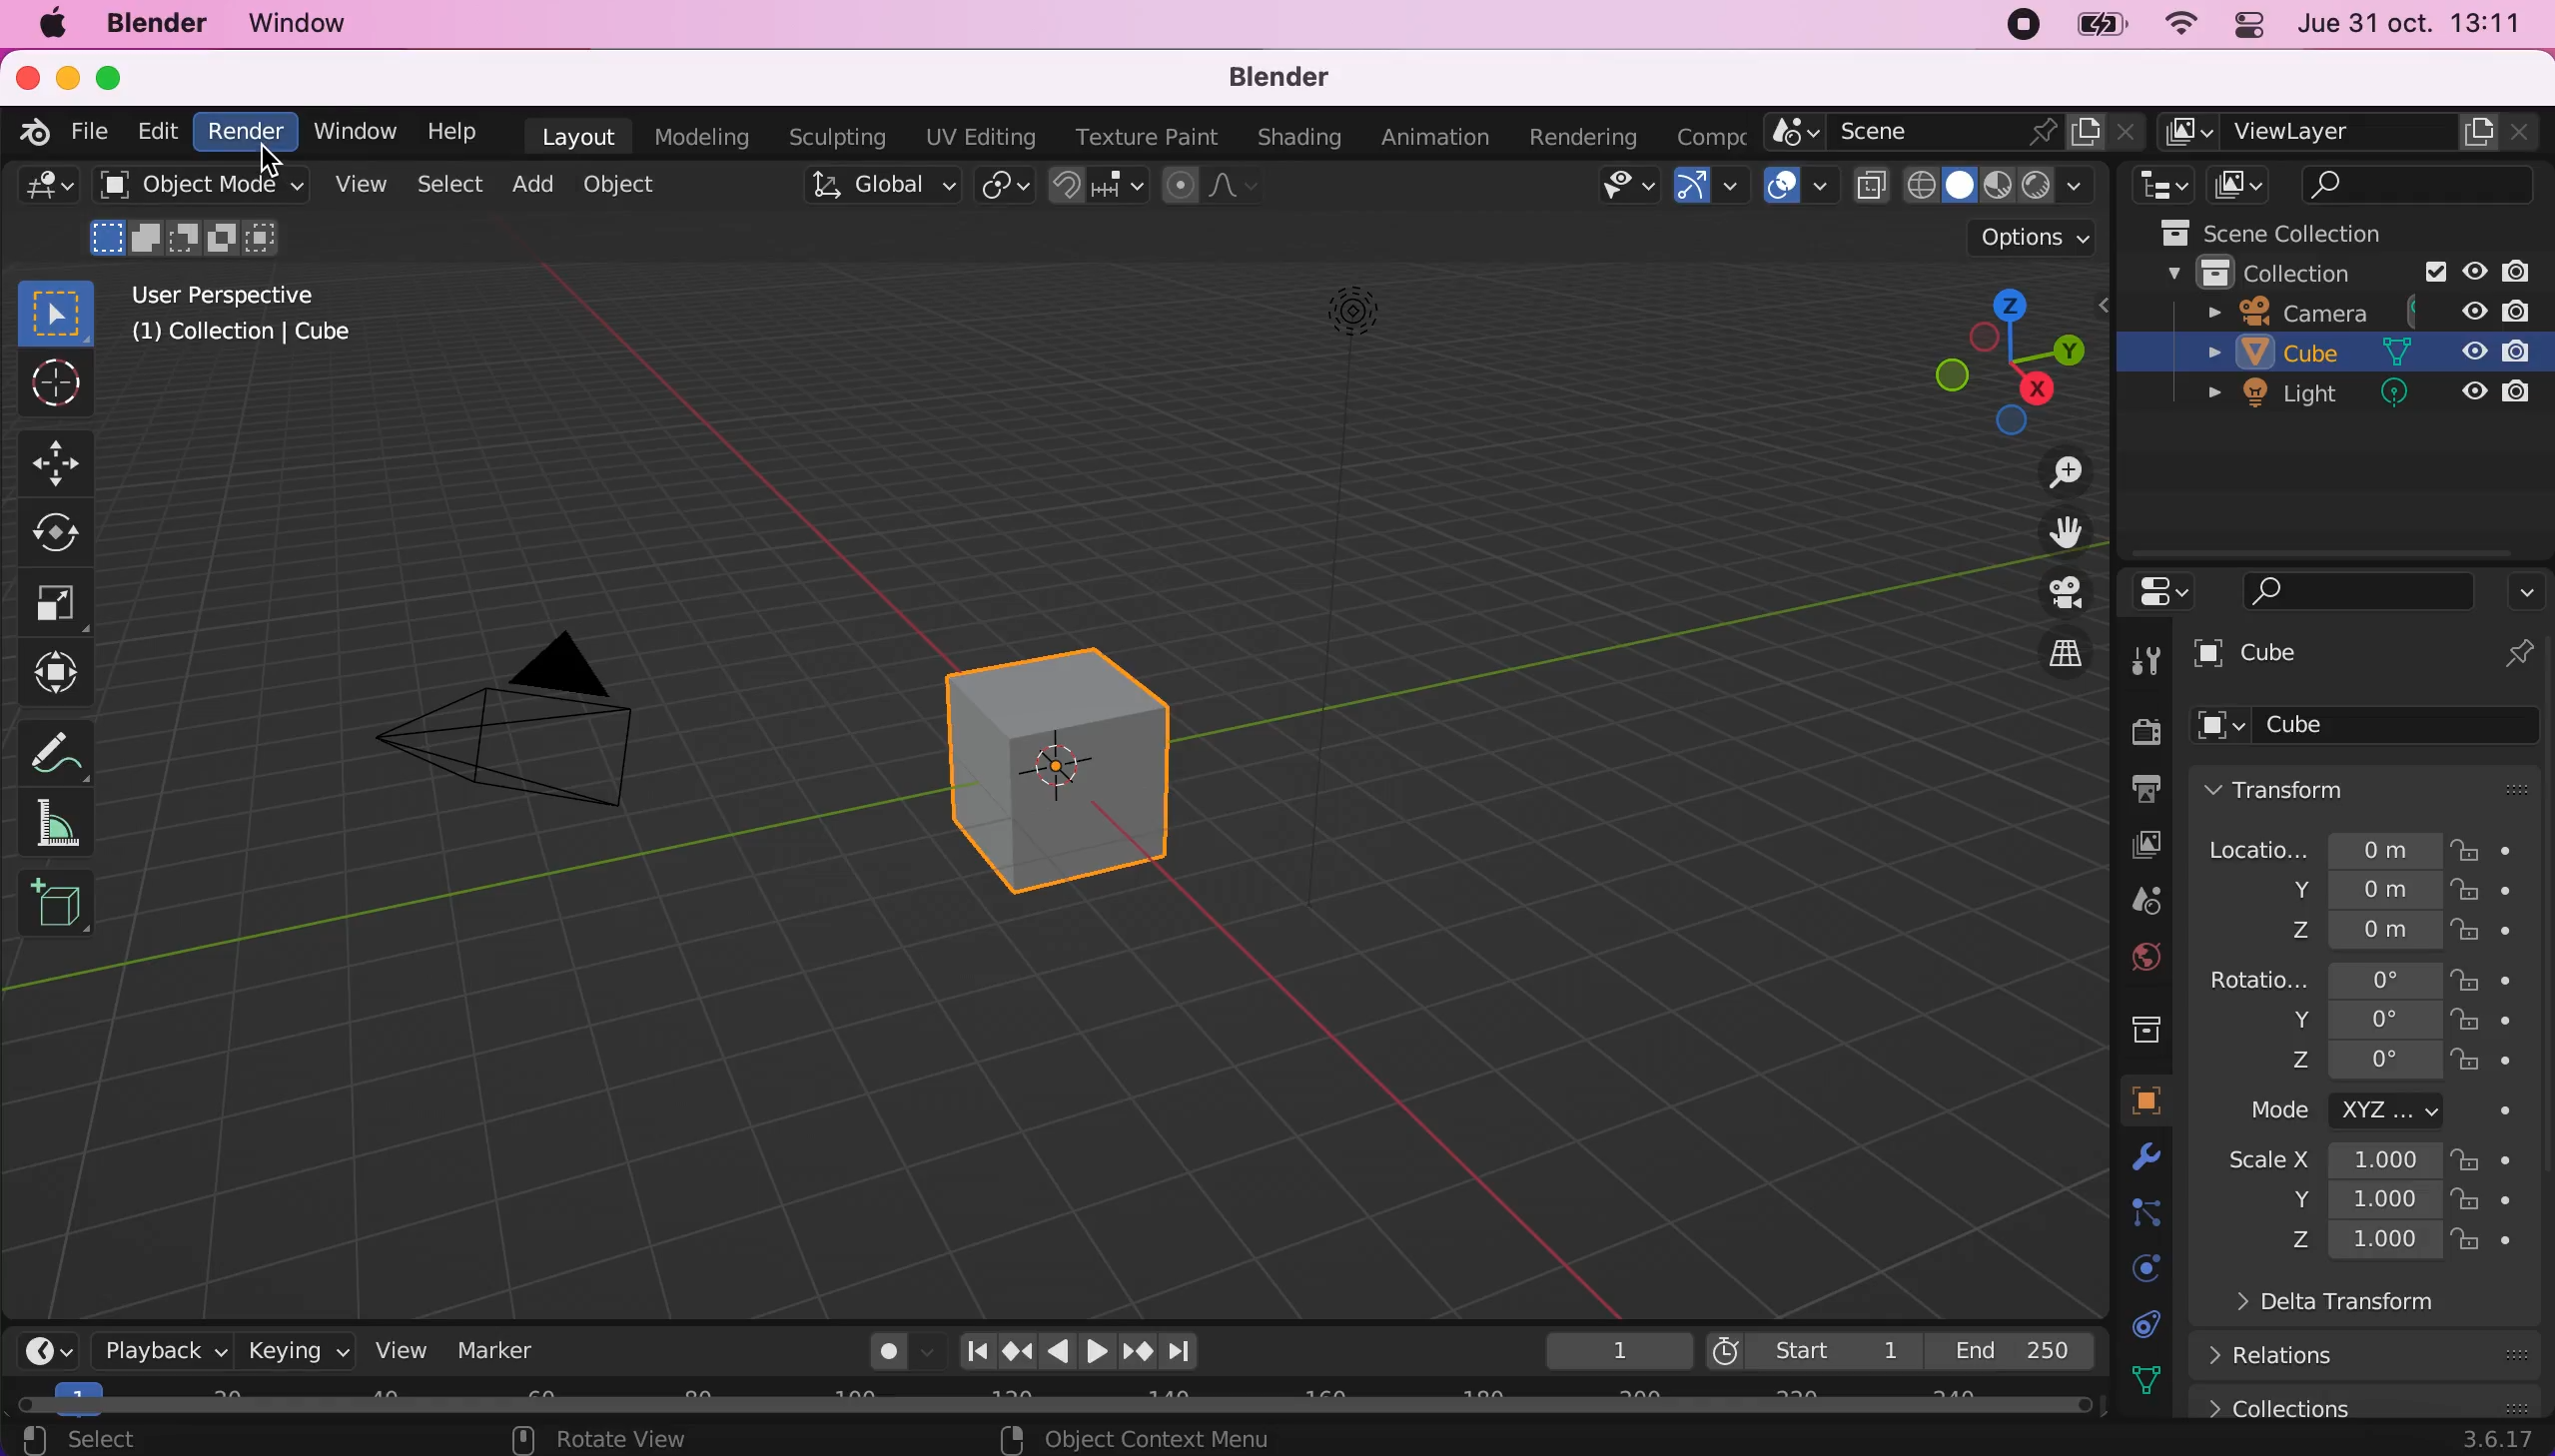 The image size is (2555, 1456). What do you see at coordinates (69, 76) in the screenshot?
I see `minimize` at bounding box center [69, 76].